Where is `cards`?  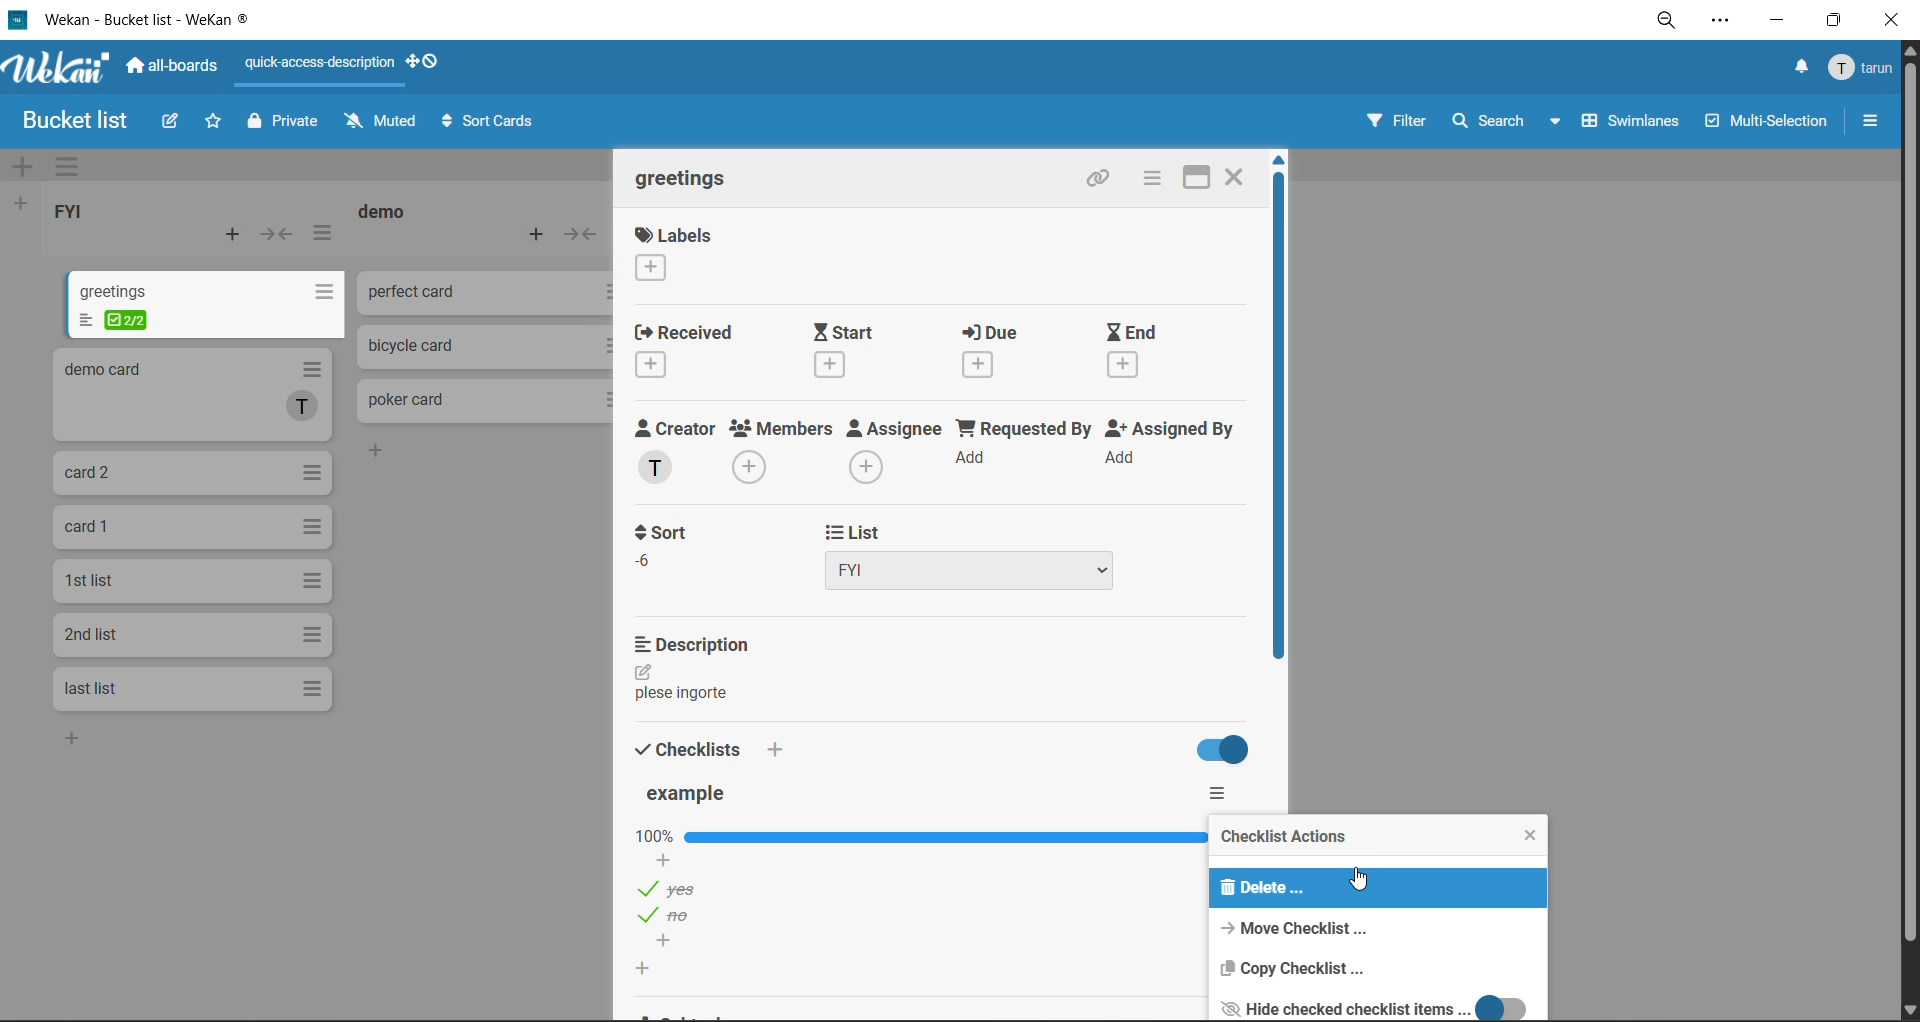
cards is located at coordinates (190, 636).